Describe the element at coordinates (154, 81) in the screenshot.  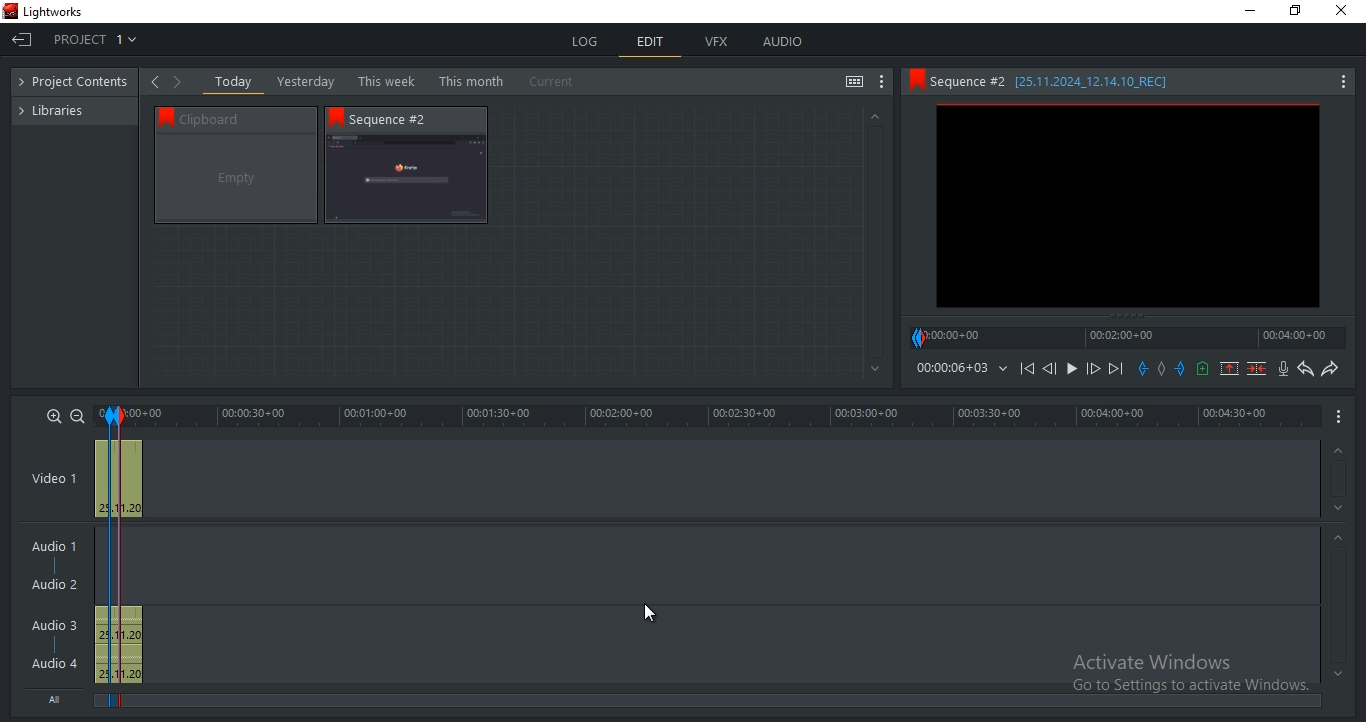
I see `Show options to the left` at that location.